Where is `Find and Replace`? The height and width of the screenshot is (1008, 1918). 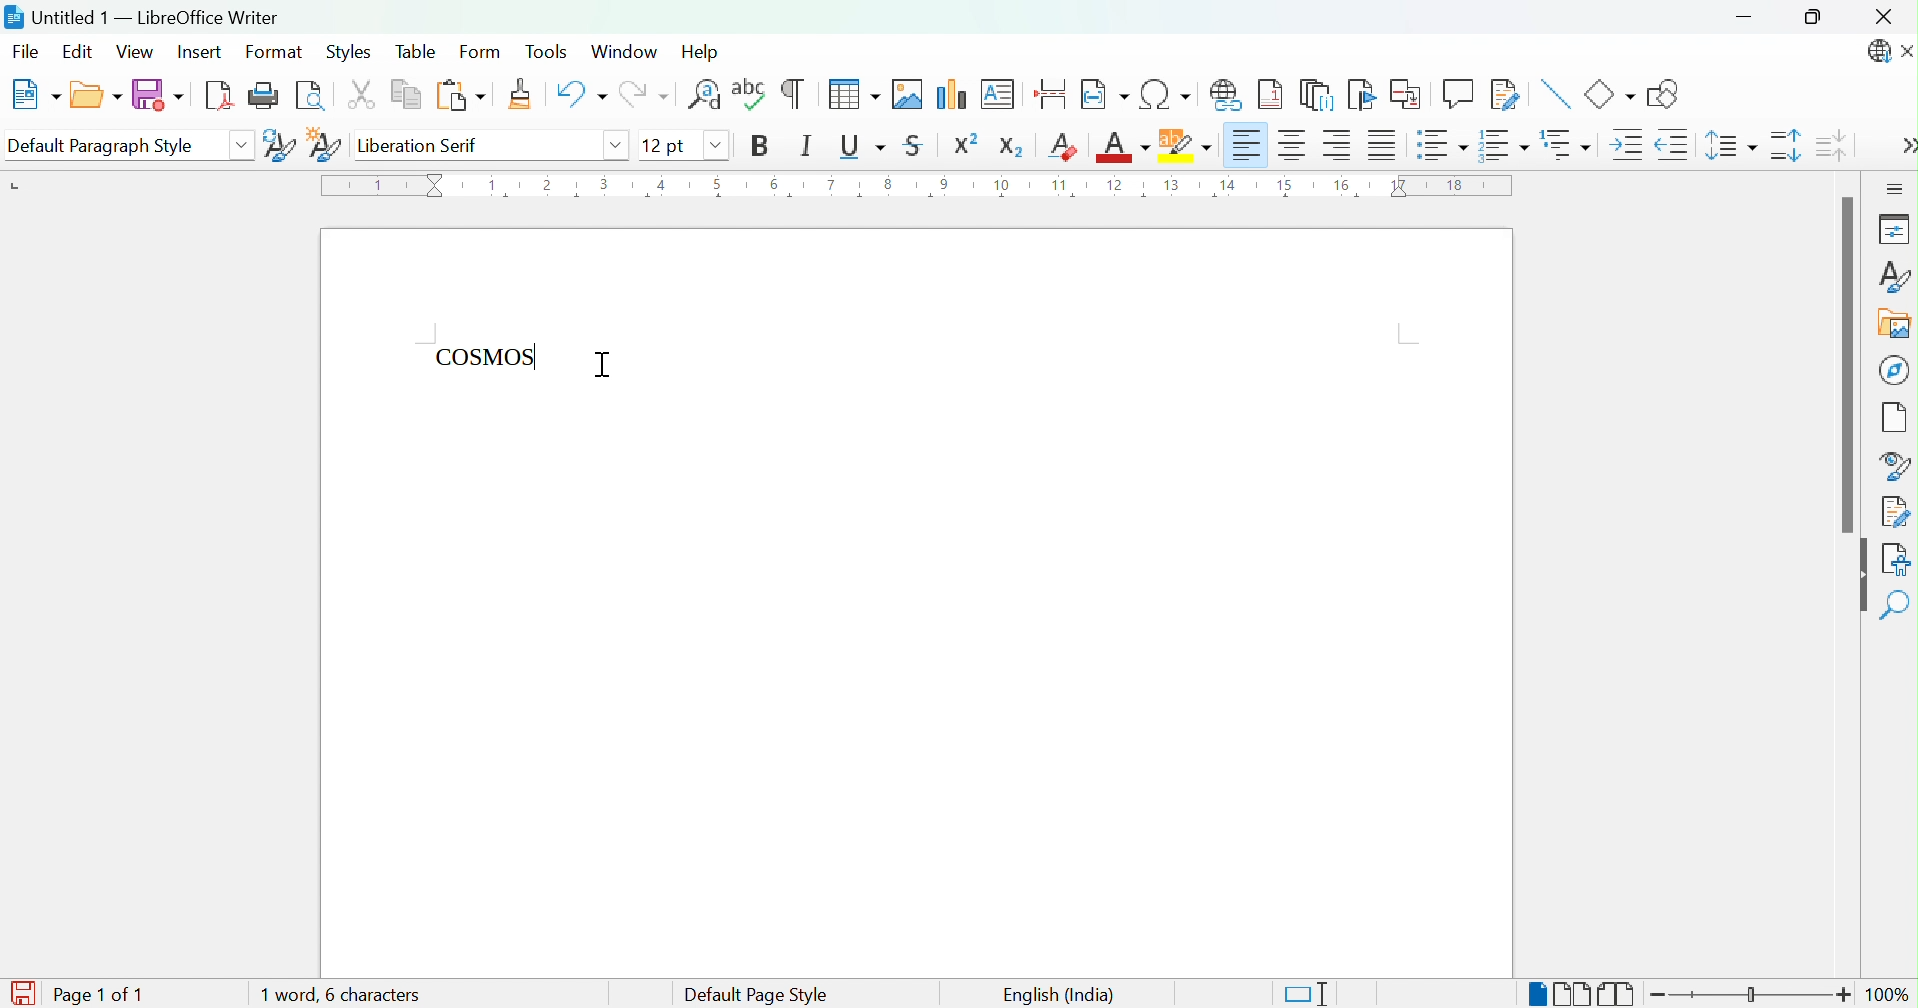 Find and Replace is located at coordinates (705, 94).